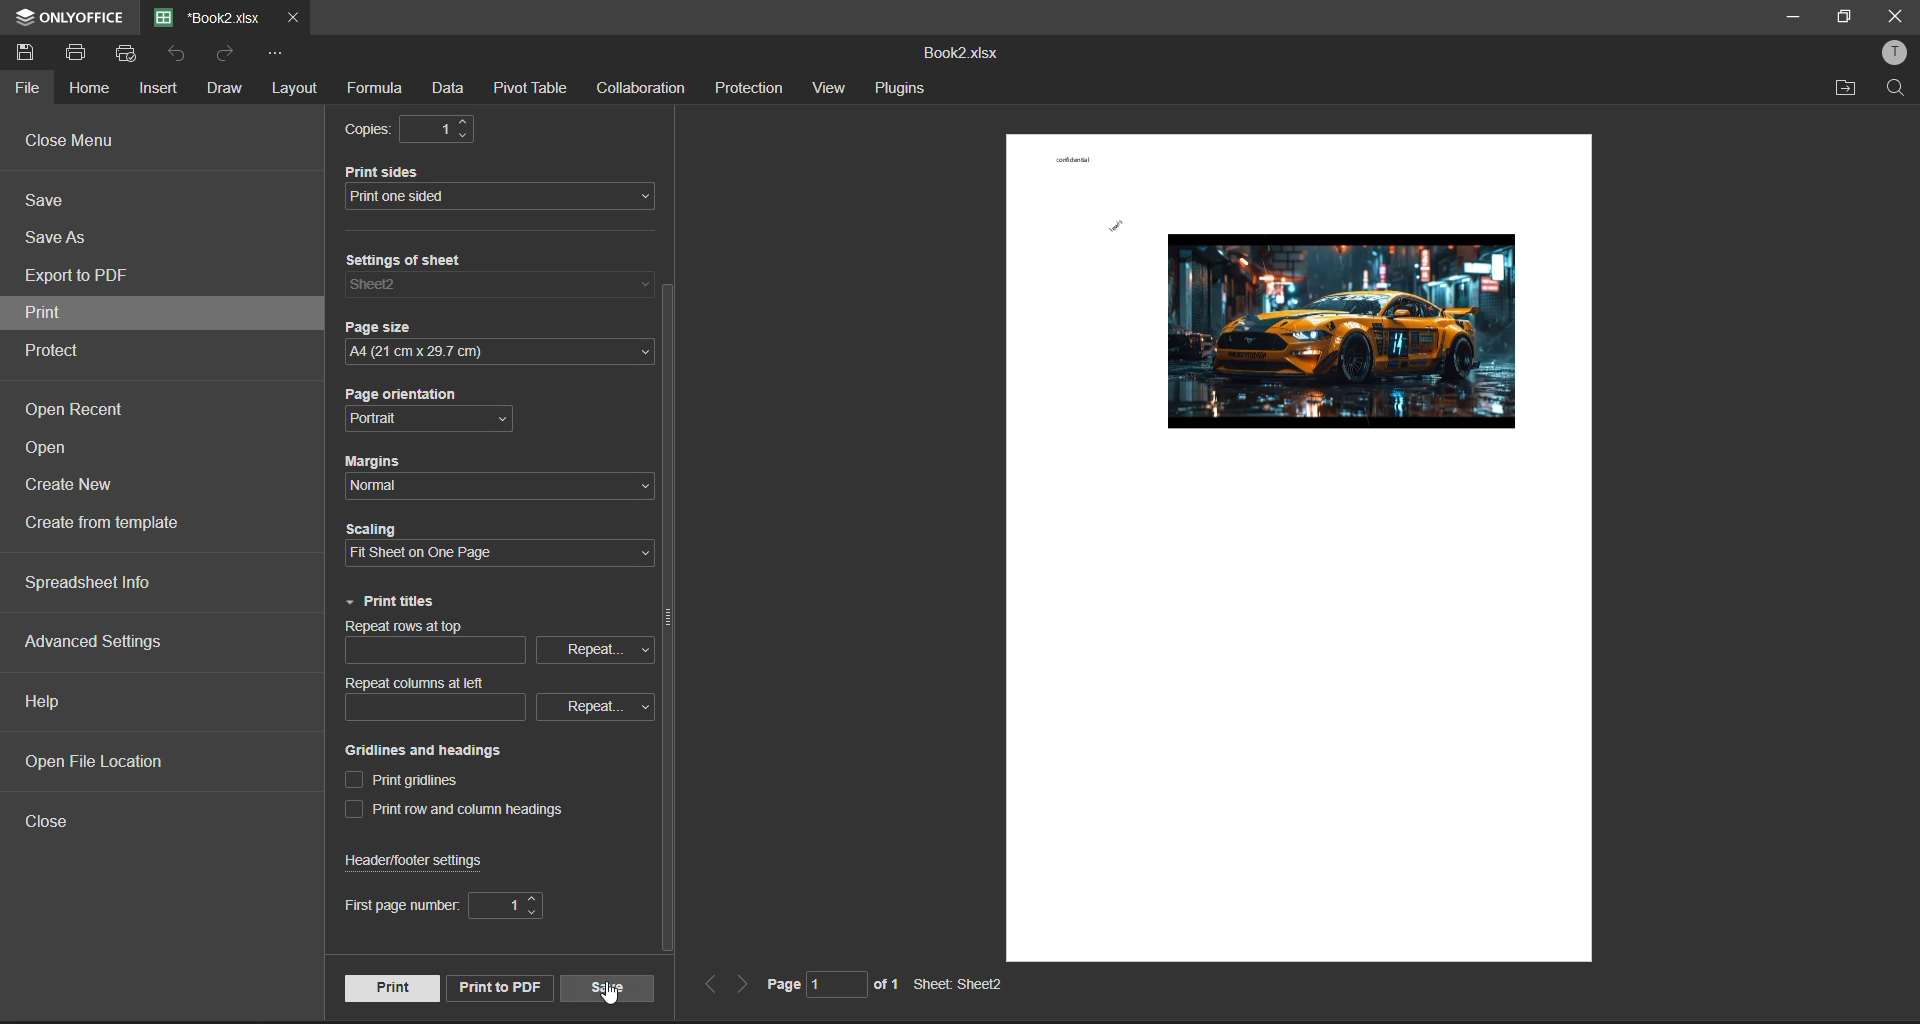 The width and height of the screenshot is (1920, 1024). Describe the element at coordinates (223, 87) in the screenshot. I see `draw` at that location.